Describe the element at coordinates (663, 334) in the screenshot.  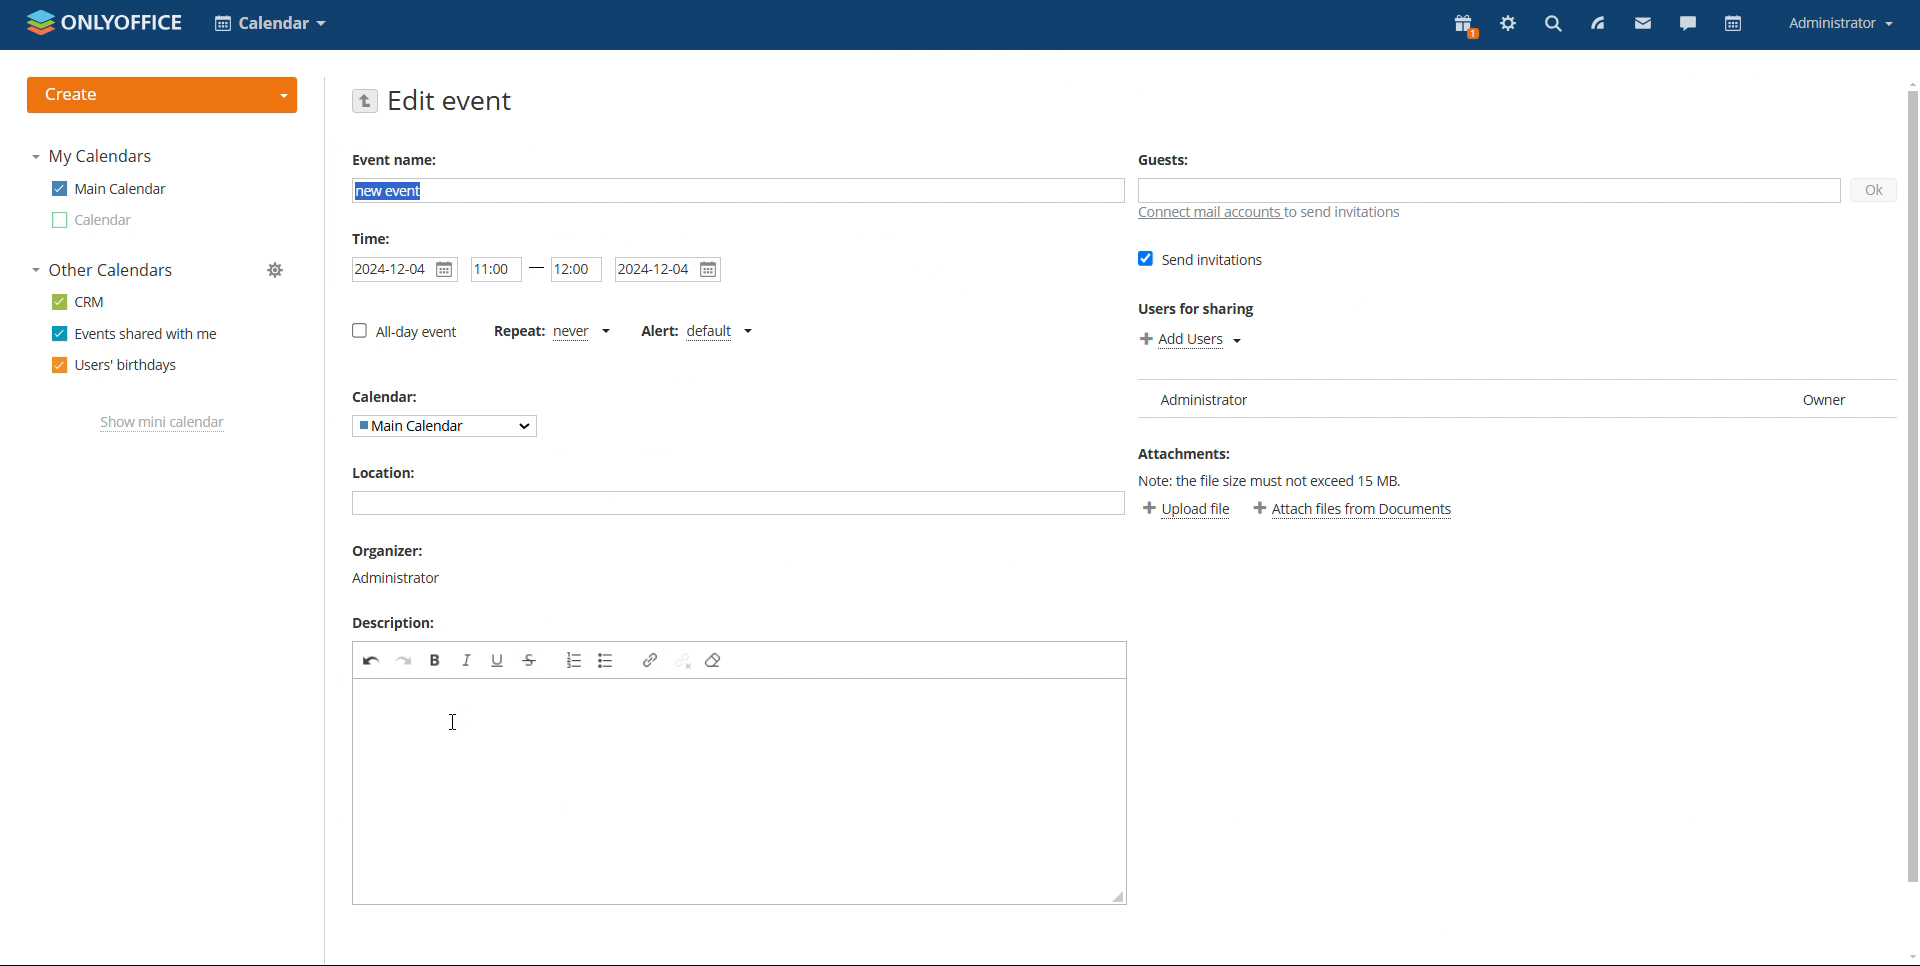
I see `set alert` at that location.